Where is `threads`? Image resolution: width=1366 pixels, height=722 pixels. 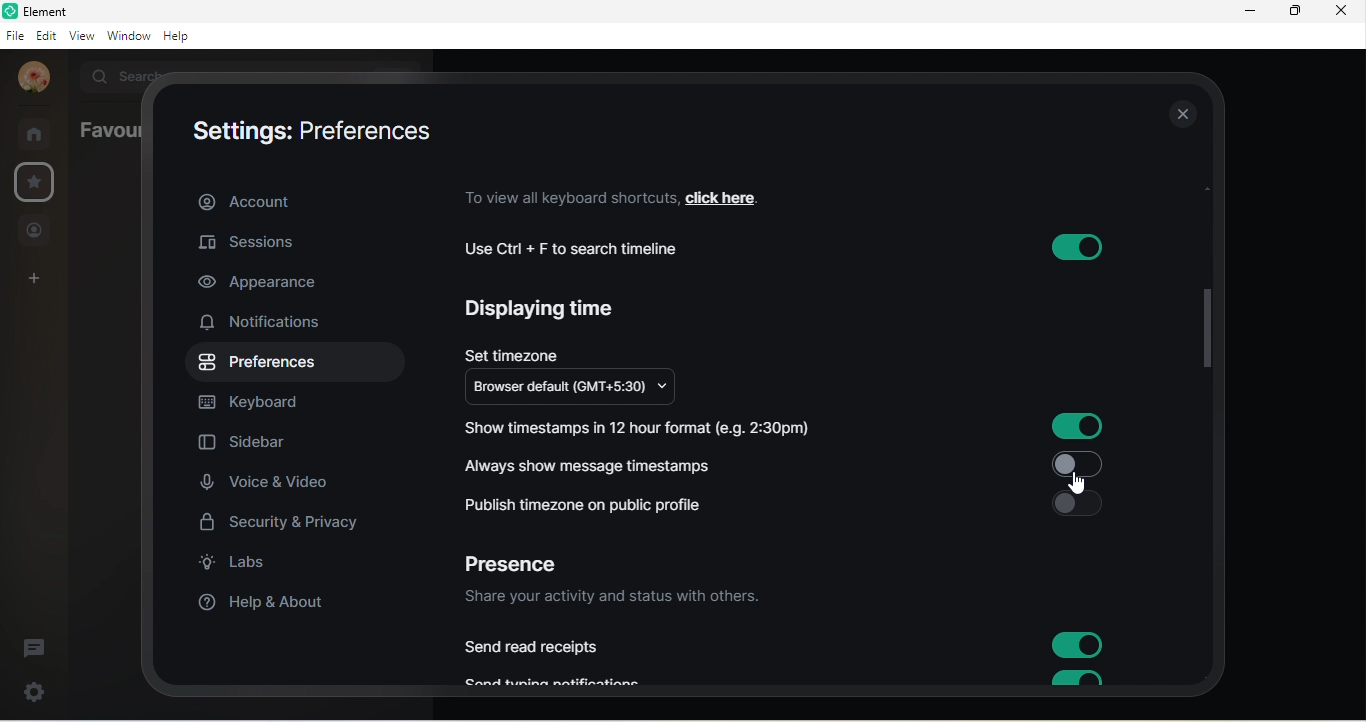
threads is located at coordinates (41, 642).